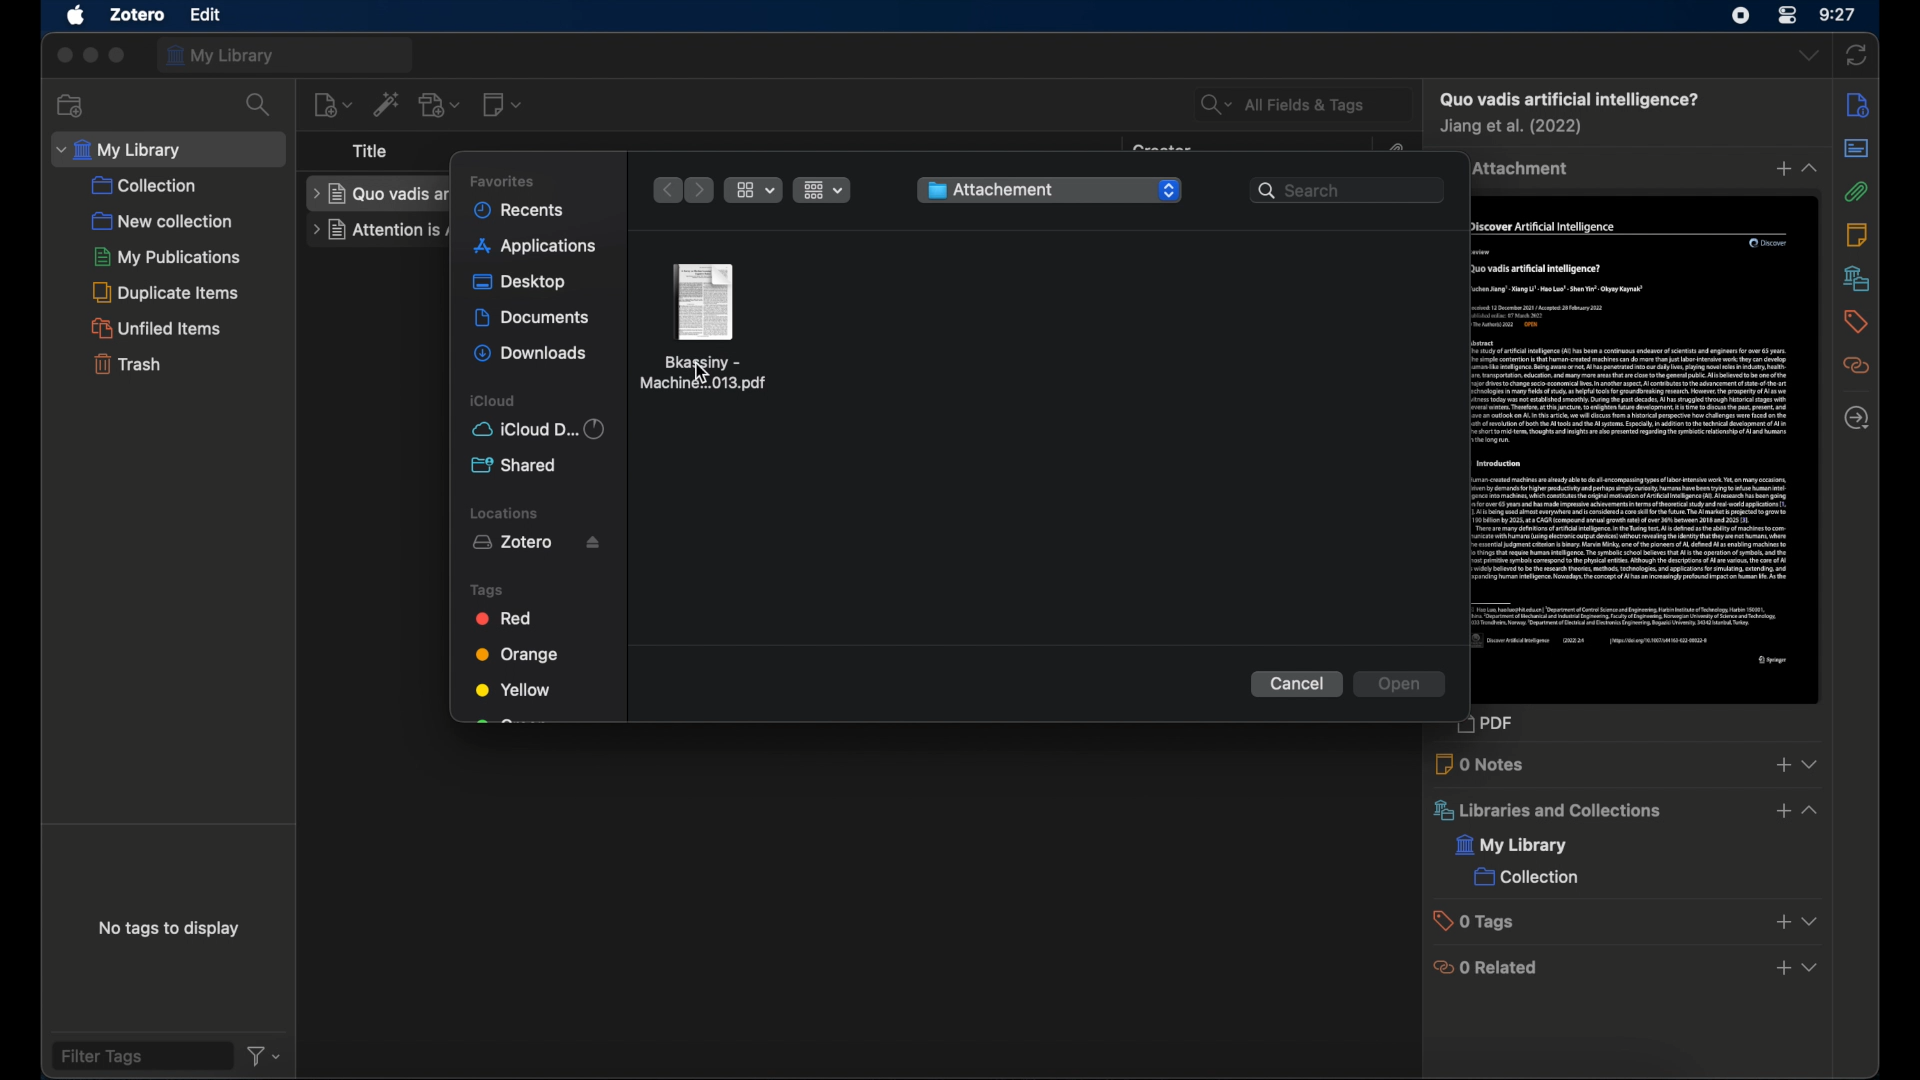 The image size is (1920, 1080). Describe the element at coordinates (205, 14) in the screenshot. I see `file` at that location.